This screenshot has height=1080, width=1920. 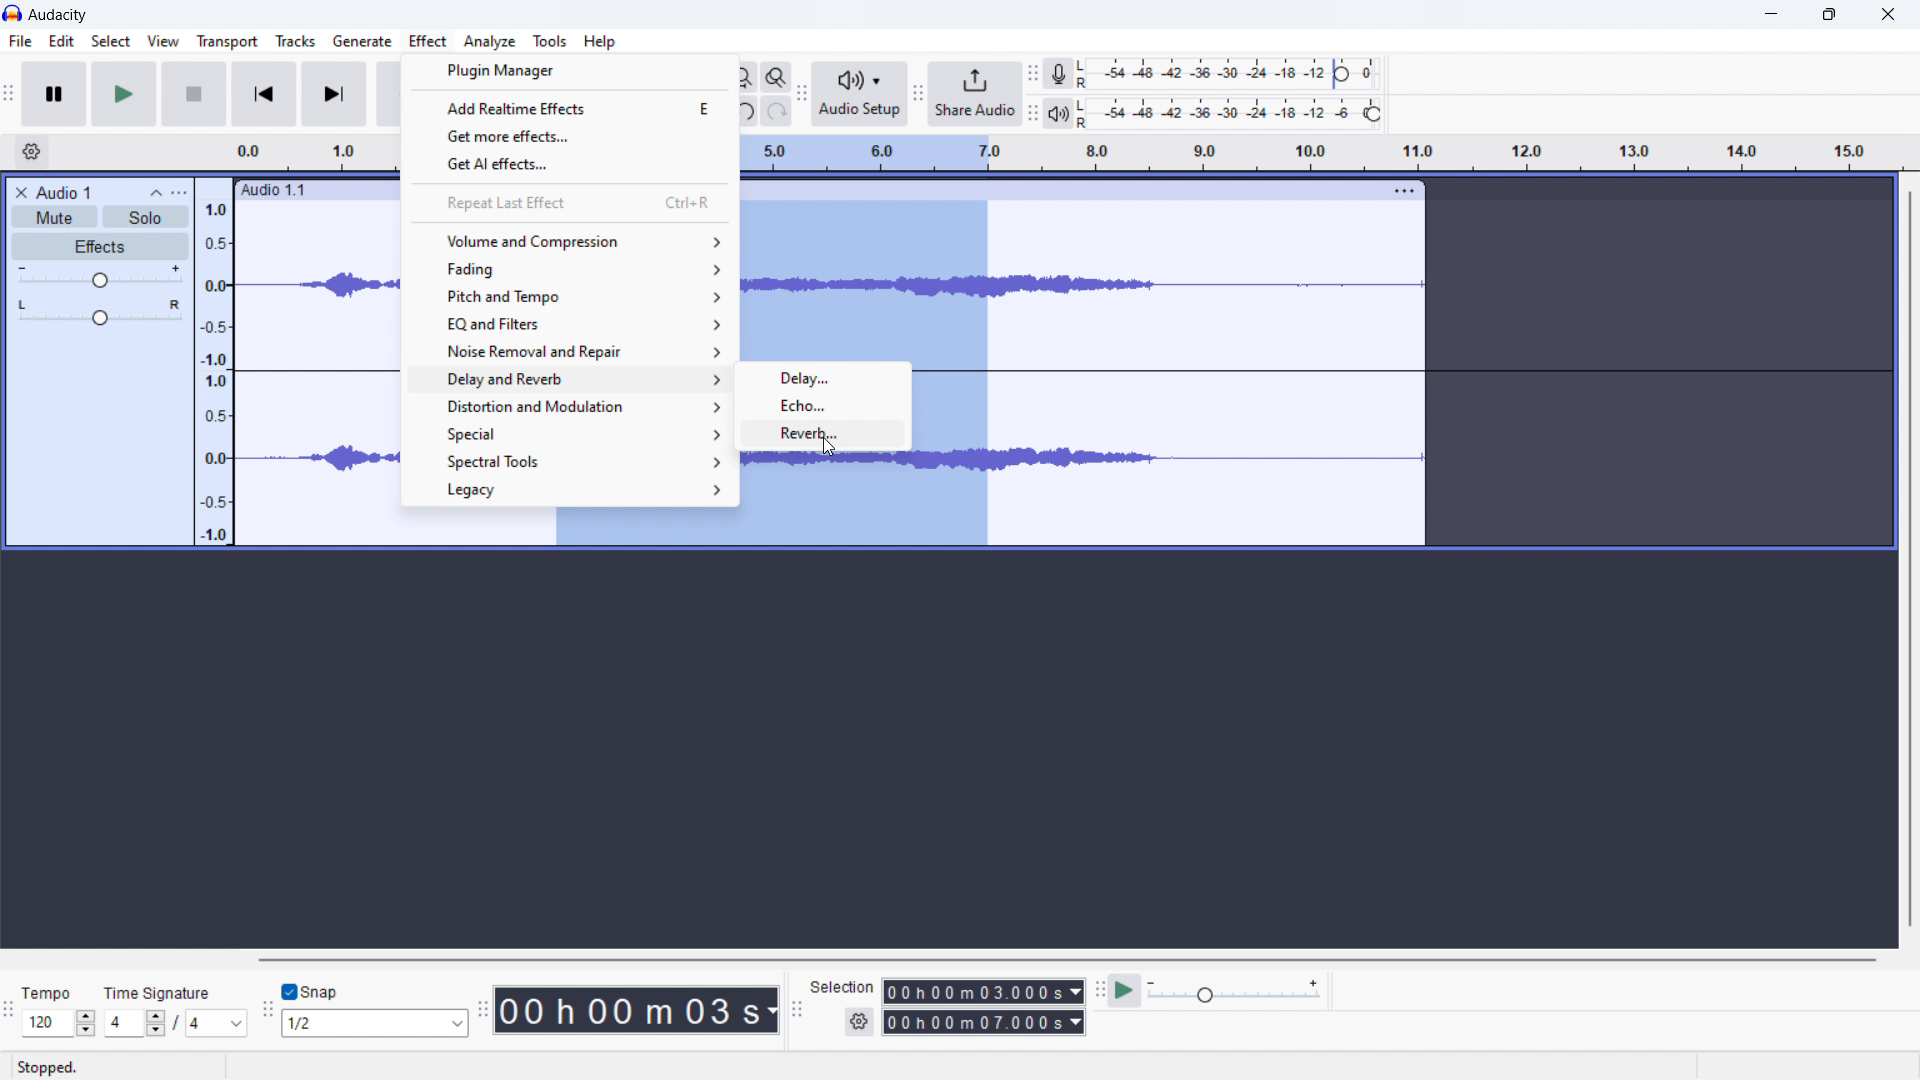 What do you see at coordinates (155, 191) in the screenshot?
I see `collapse` at bounding box center [155, 191].